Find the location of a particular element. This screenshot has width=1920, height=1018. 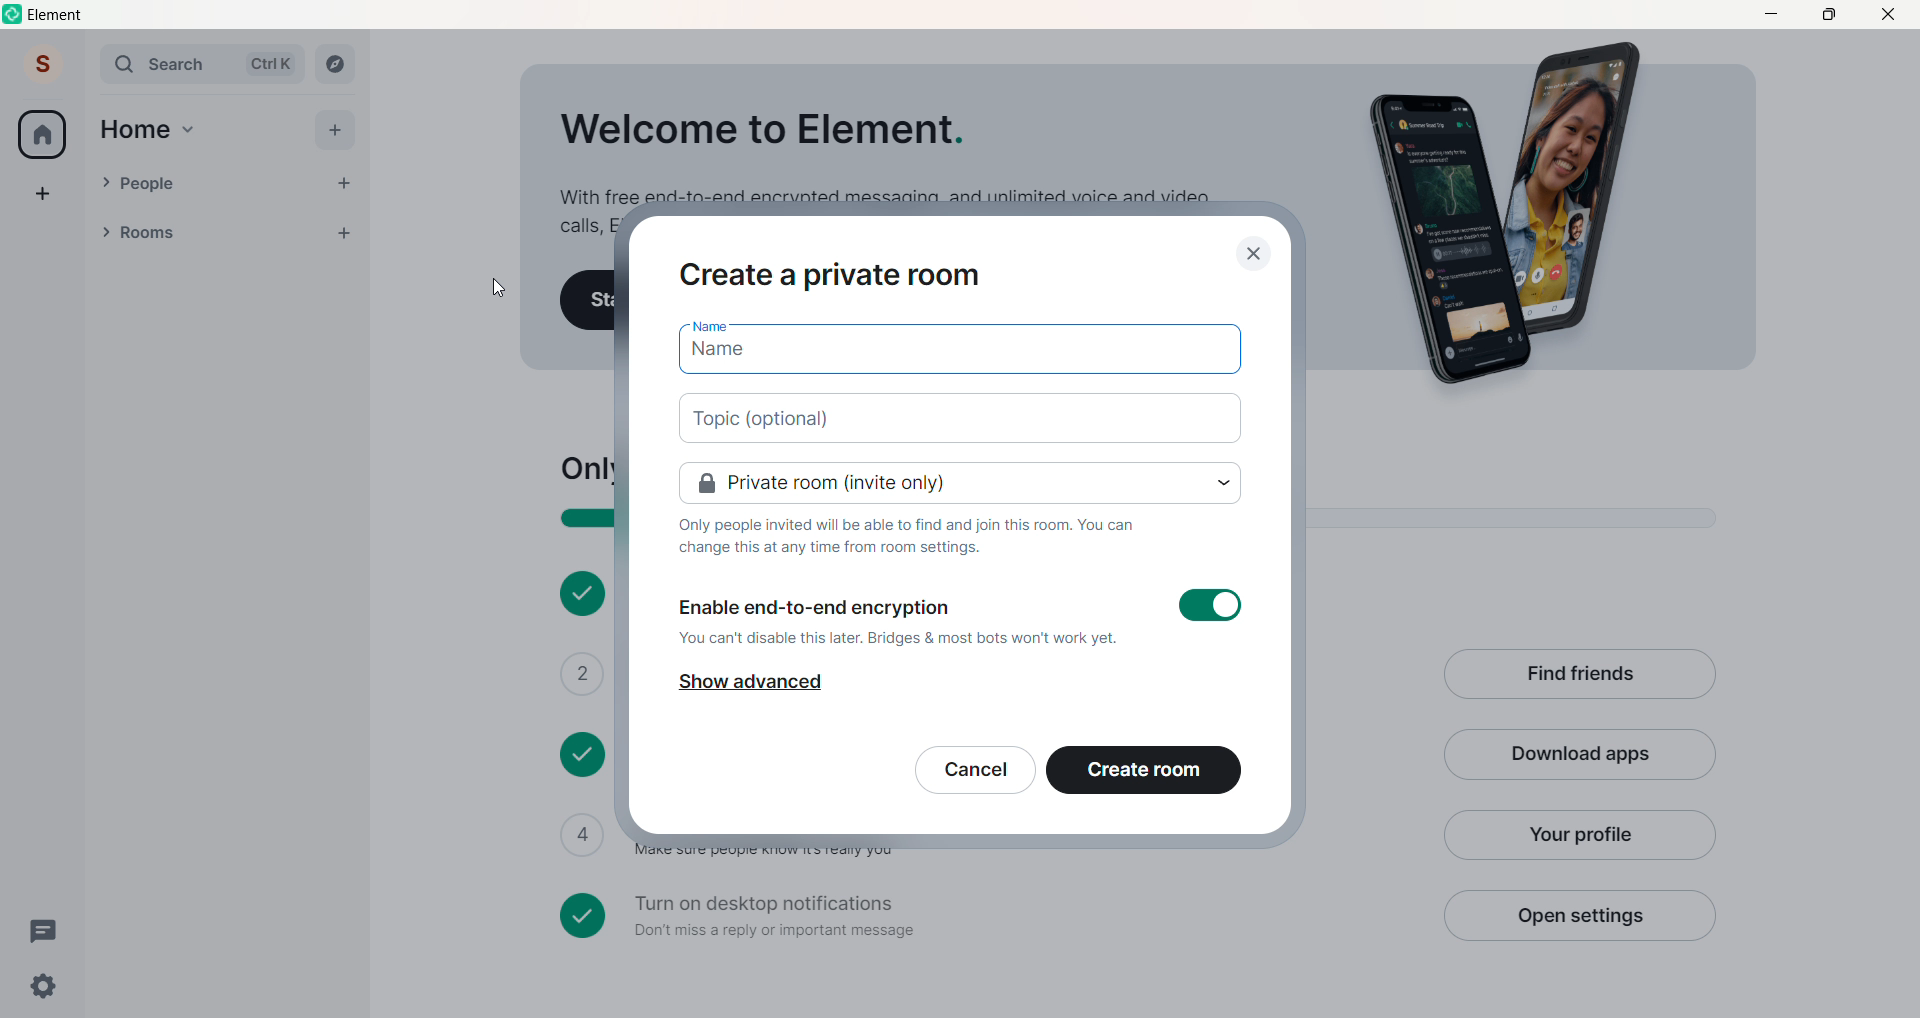

Only people invited will be able to find and join this room. You can
change this at any time from room settings. is located at coordinates (908, 536).